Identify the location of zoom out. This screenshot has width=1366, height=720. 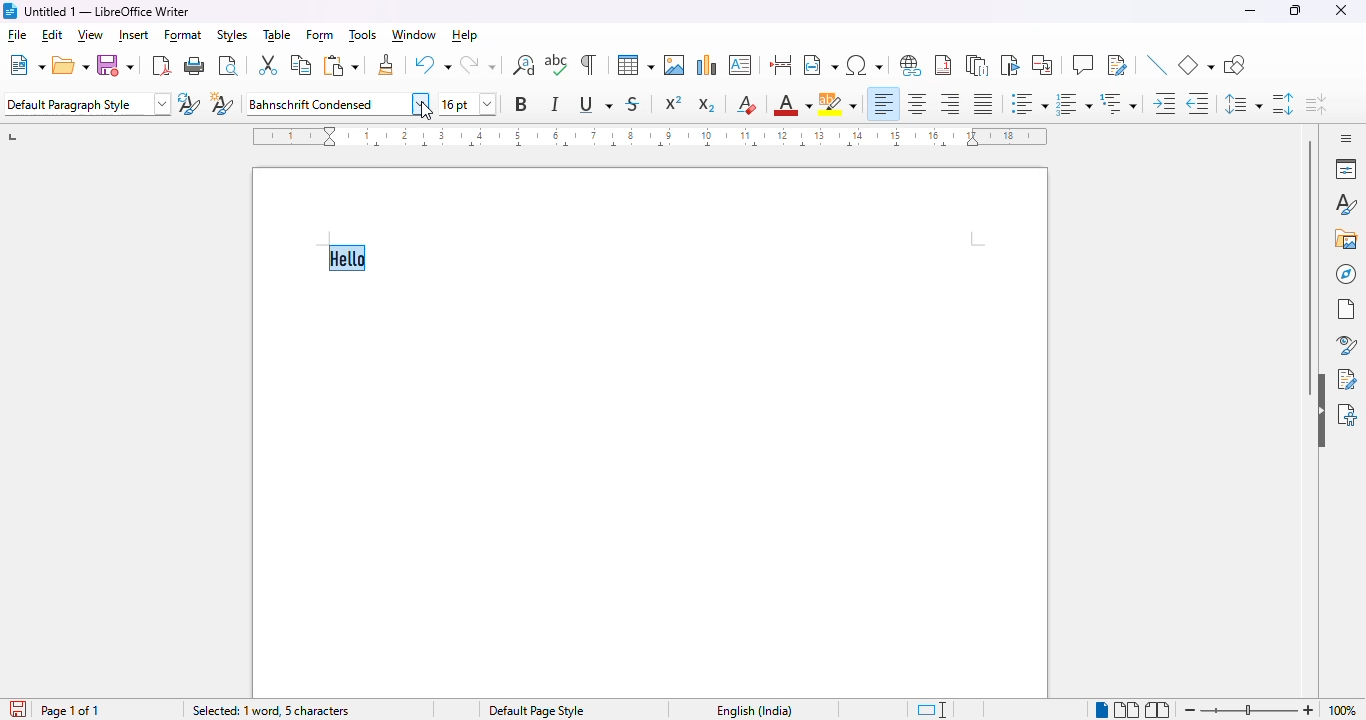
(1188, 709).